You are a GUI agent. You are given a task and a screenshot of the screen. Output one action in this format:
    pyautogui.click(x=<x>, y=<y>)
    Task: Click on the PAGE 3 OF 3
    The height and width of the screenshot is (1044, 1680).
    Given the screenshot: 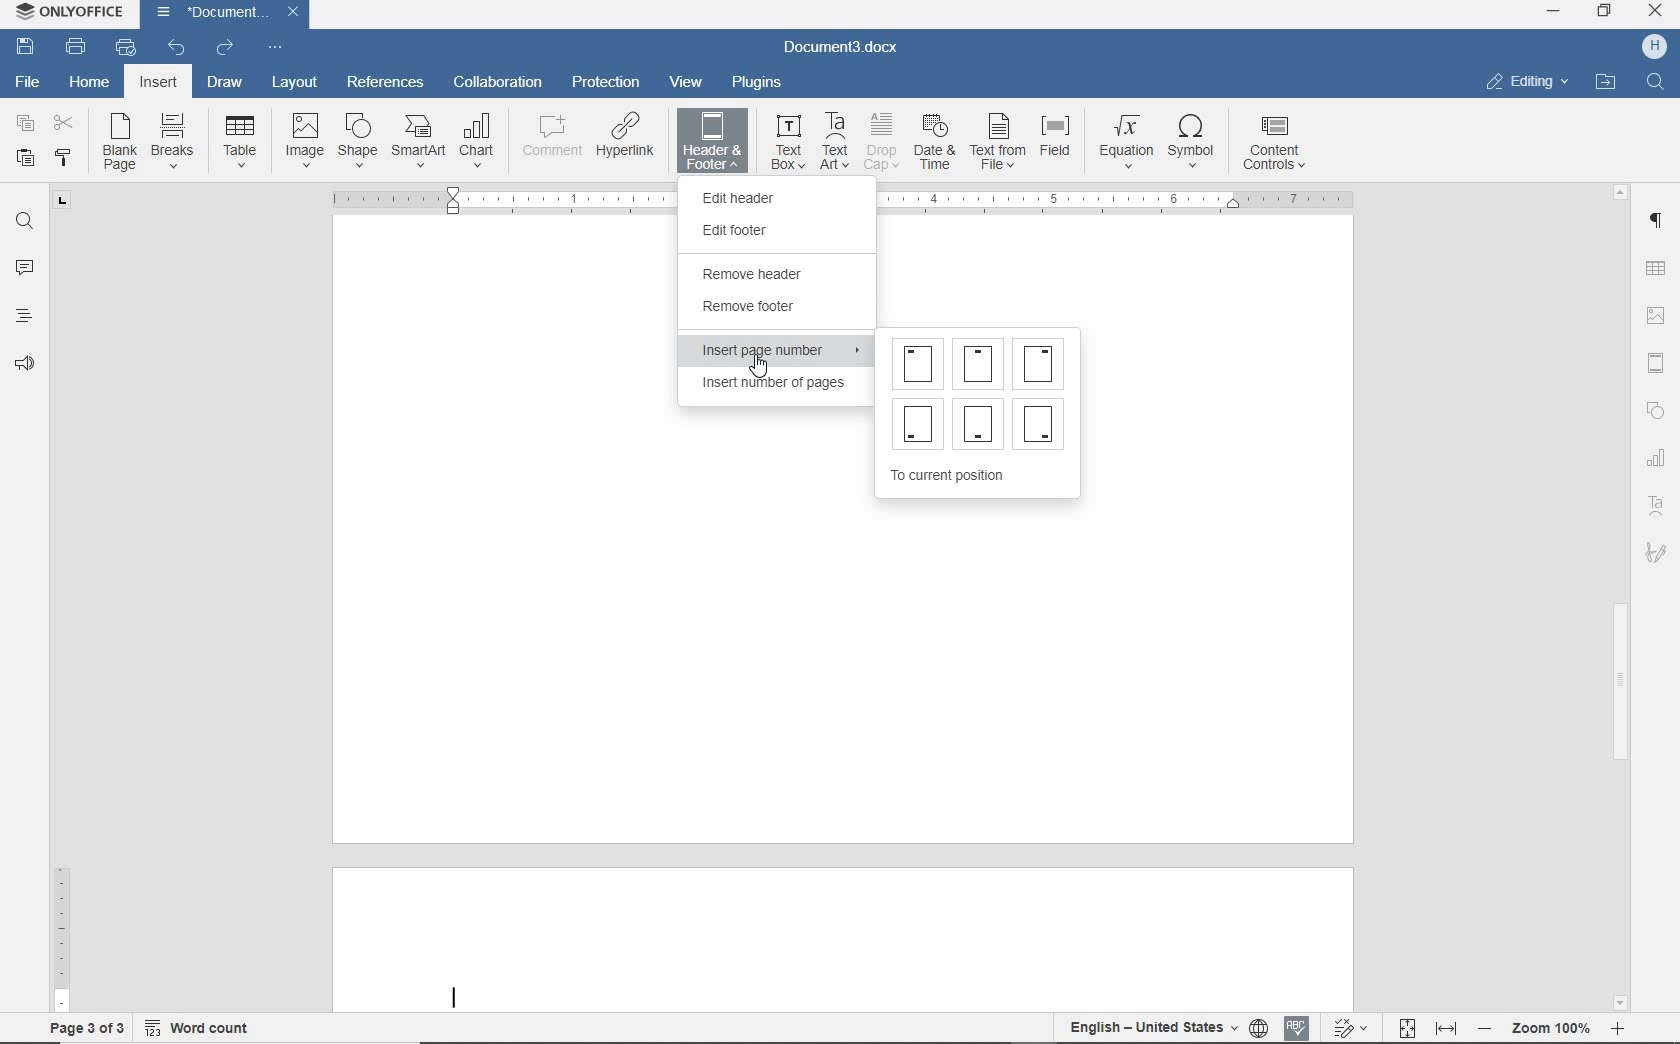 What is the action you would take?
    pyautogui.click(x=83, y=1025)
    